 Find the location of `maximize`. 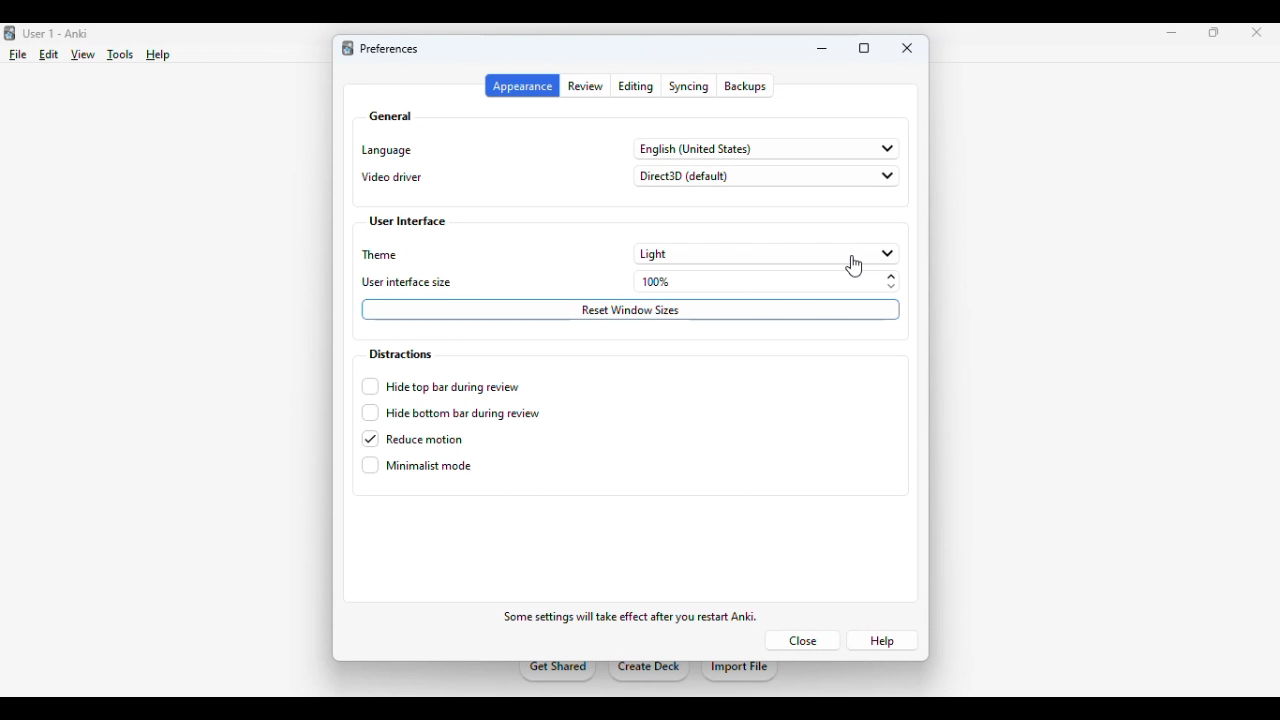

maximize is located at coordinates (1214, 32).